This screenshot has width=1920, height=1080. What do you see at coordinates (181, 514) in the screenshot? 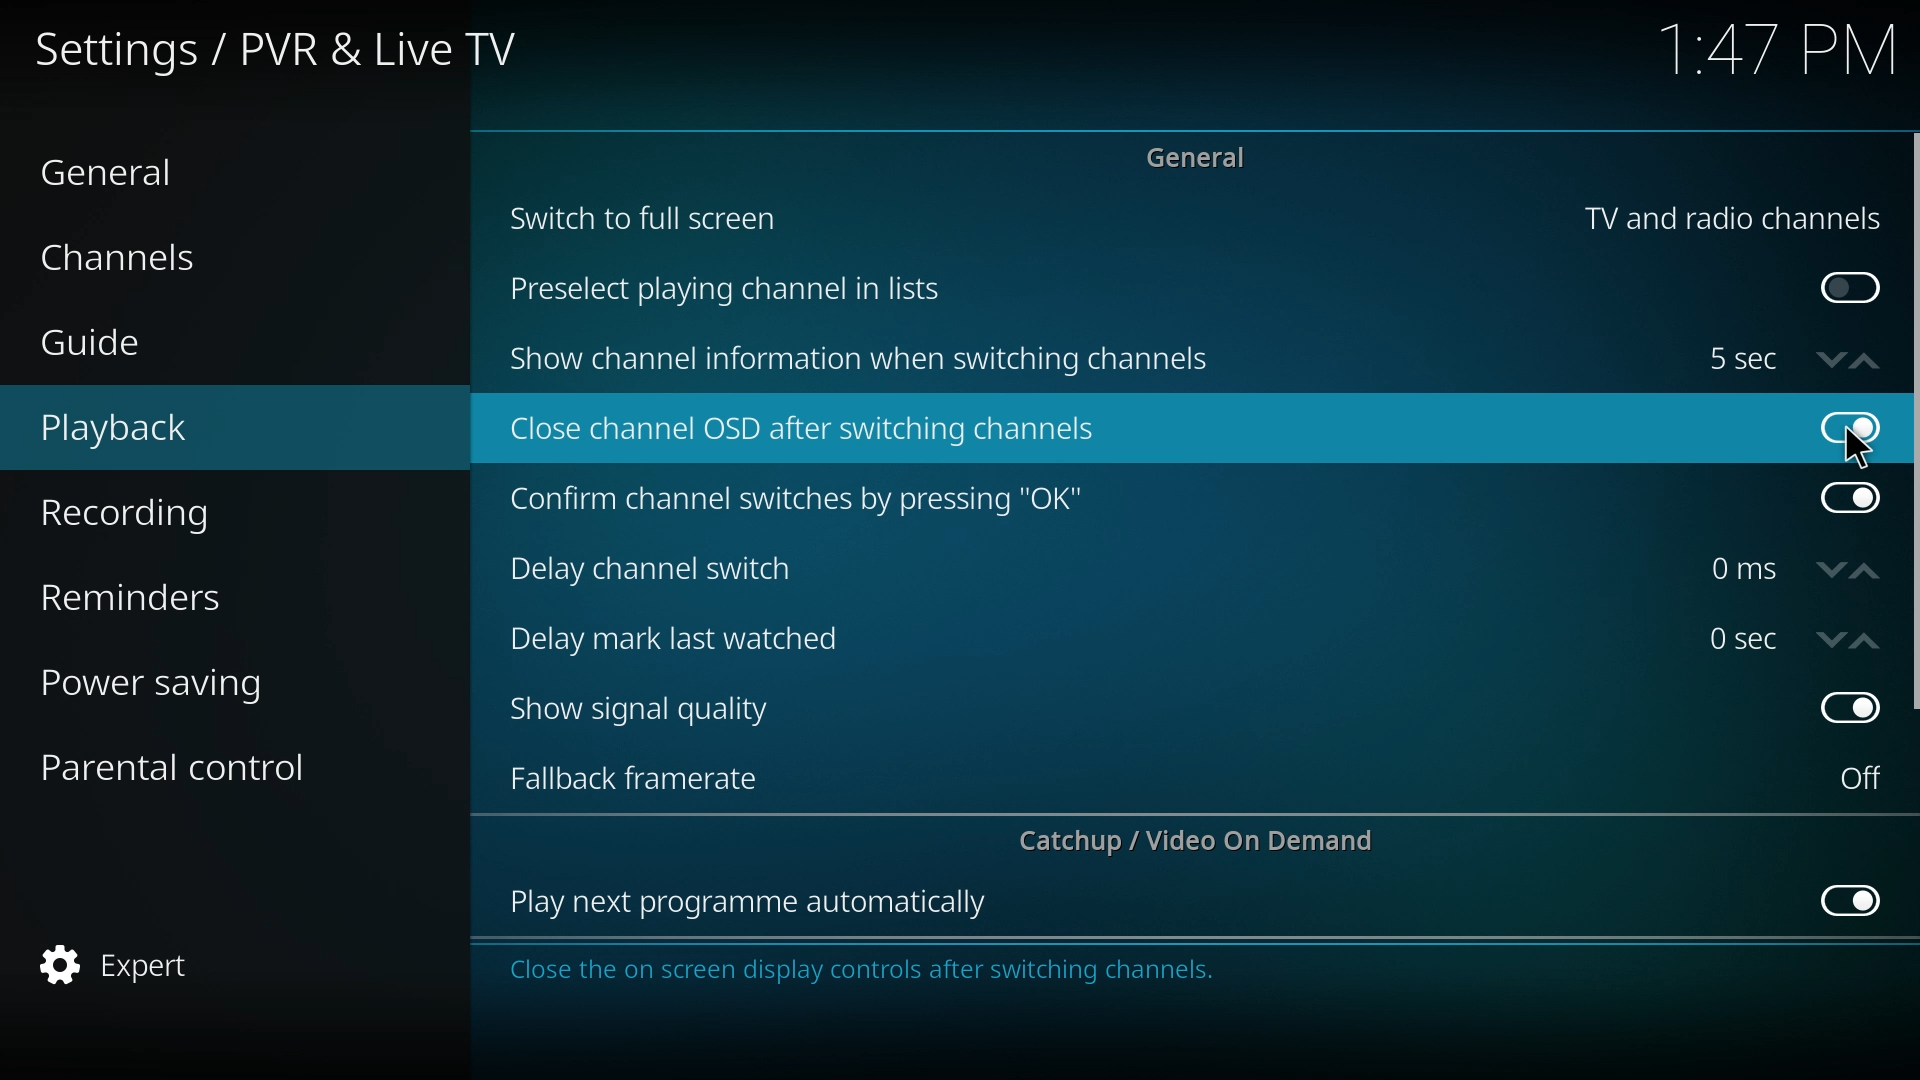
I see `recording` at bounding box center [181, 514].